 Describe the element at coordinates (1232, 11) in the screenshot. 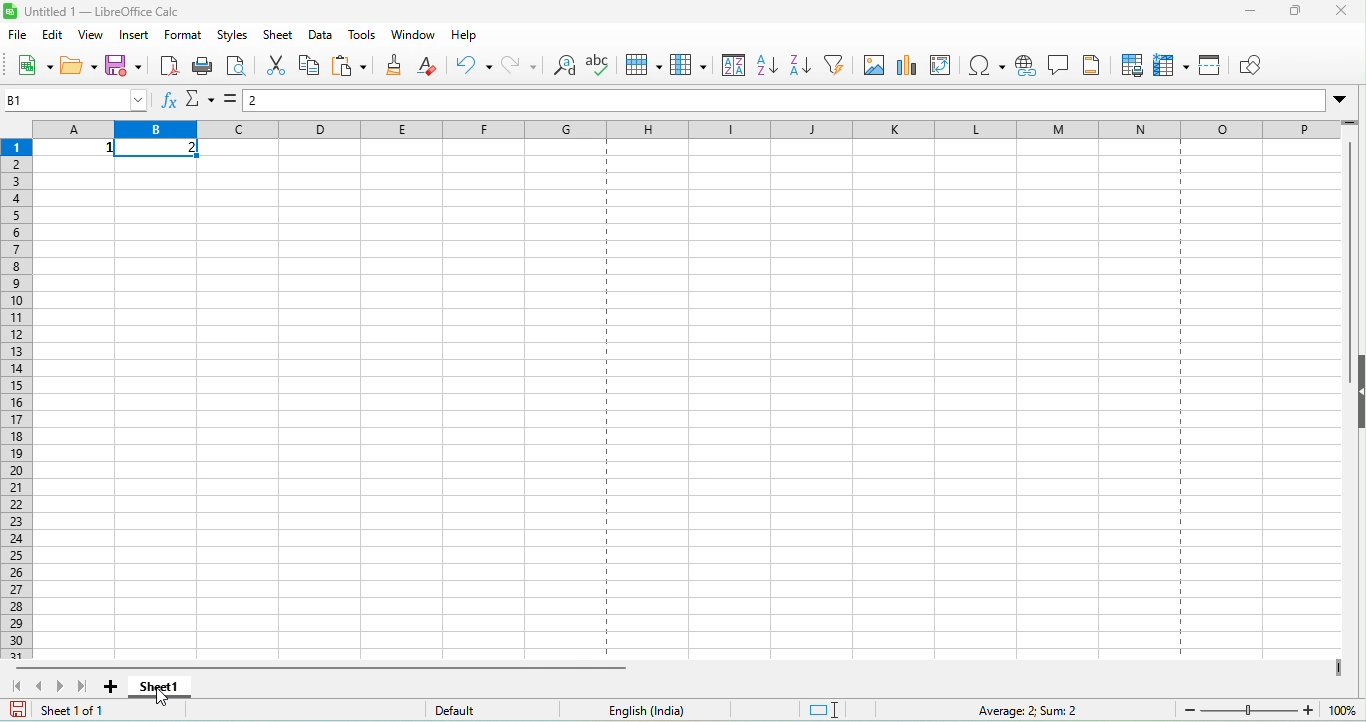

I see `minimize` at that location.